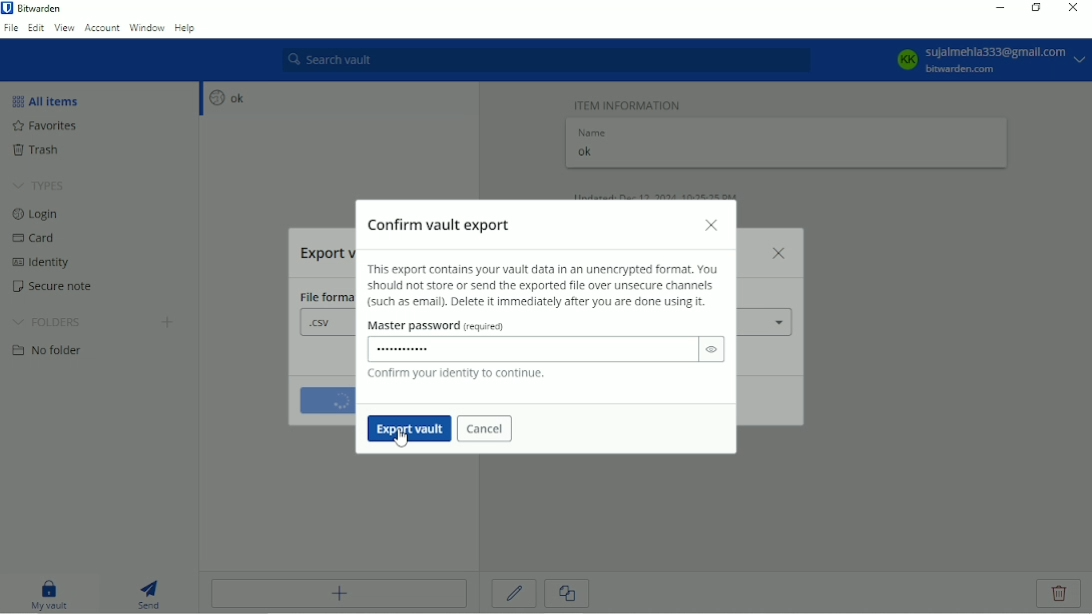 The width and height of the screenshot is (1092, 614). I want to click on Master password (required), so click(444, 328).